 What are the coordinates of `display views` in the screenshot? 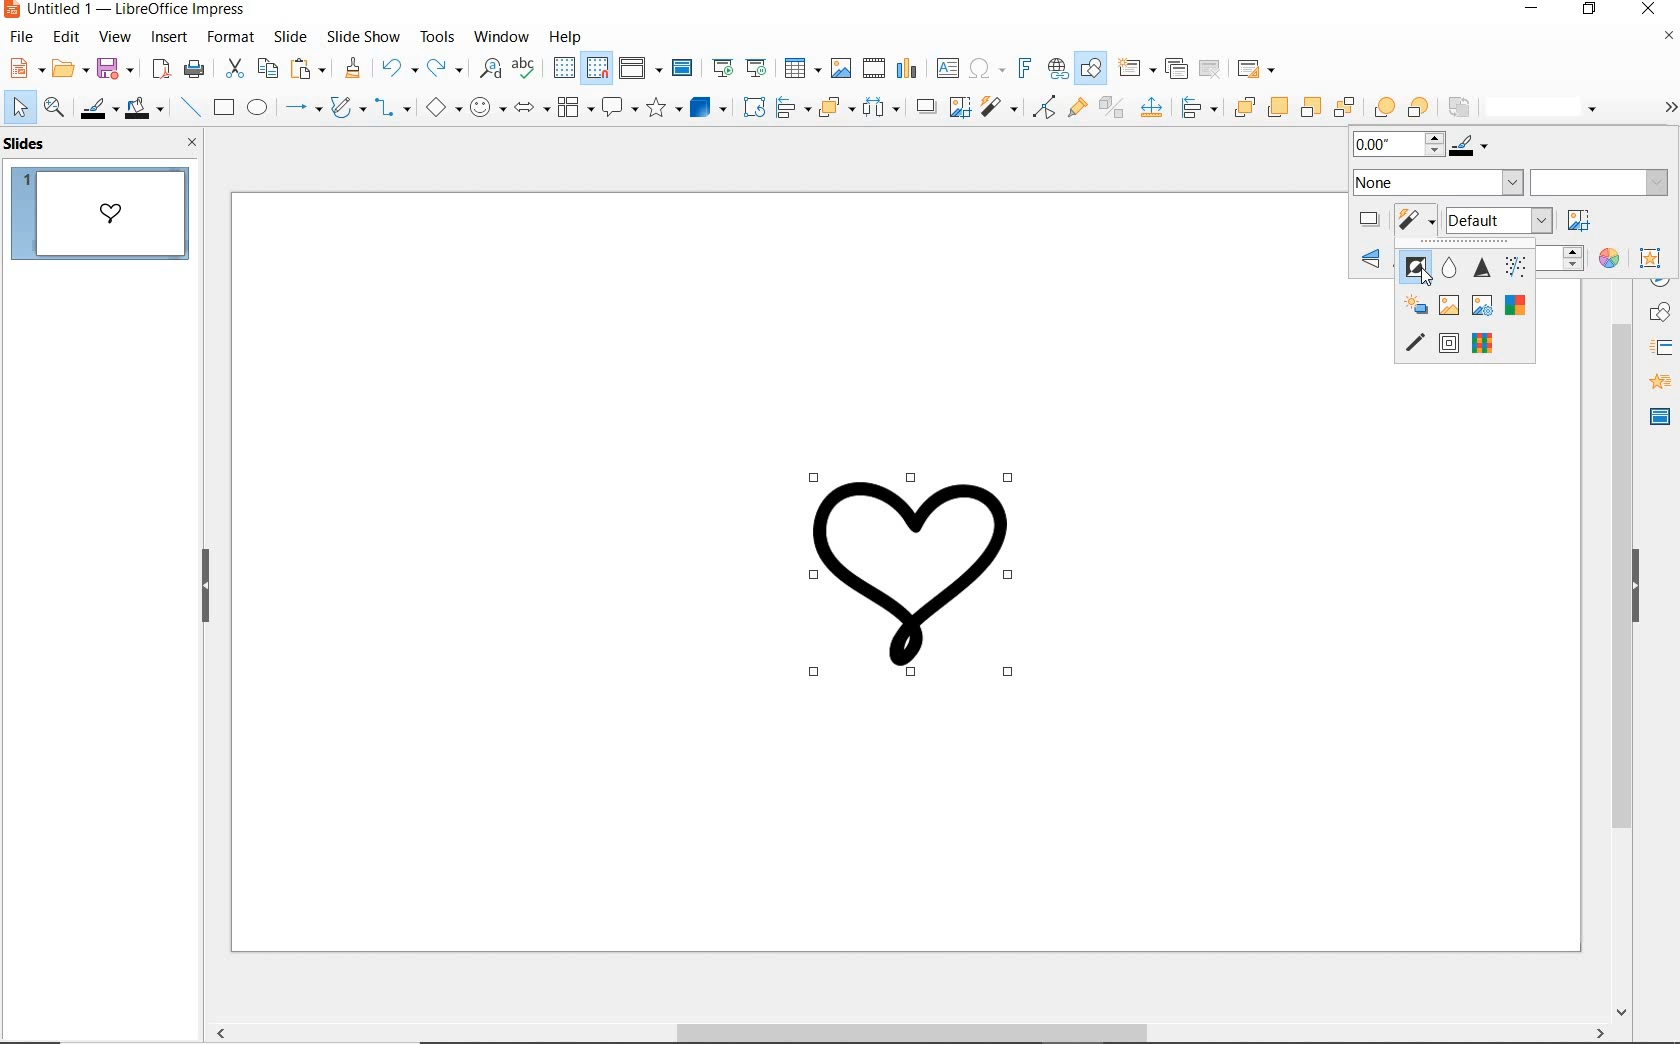 It's located at (640, 69).